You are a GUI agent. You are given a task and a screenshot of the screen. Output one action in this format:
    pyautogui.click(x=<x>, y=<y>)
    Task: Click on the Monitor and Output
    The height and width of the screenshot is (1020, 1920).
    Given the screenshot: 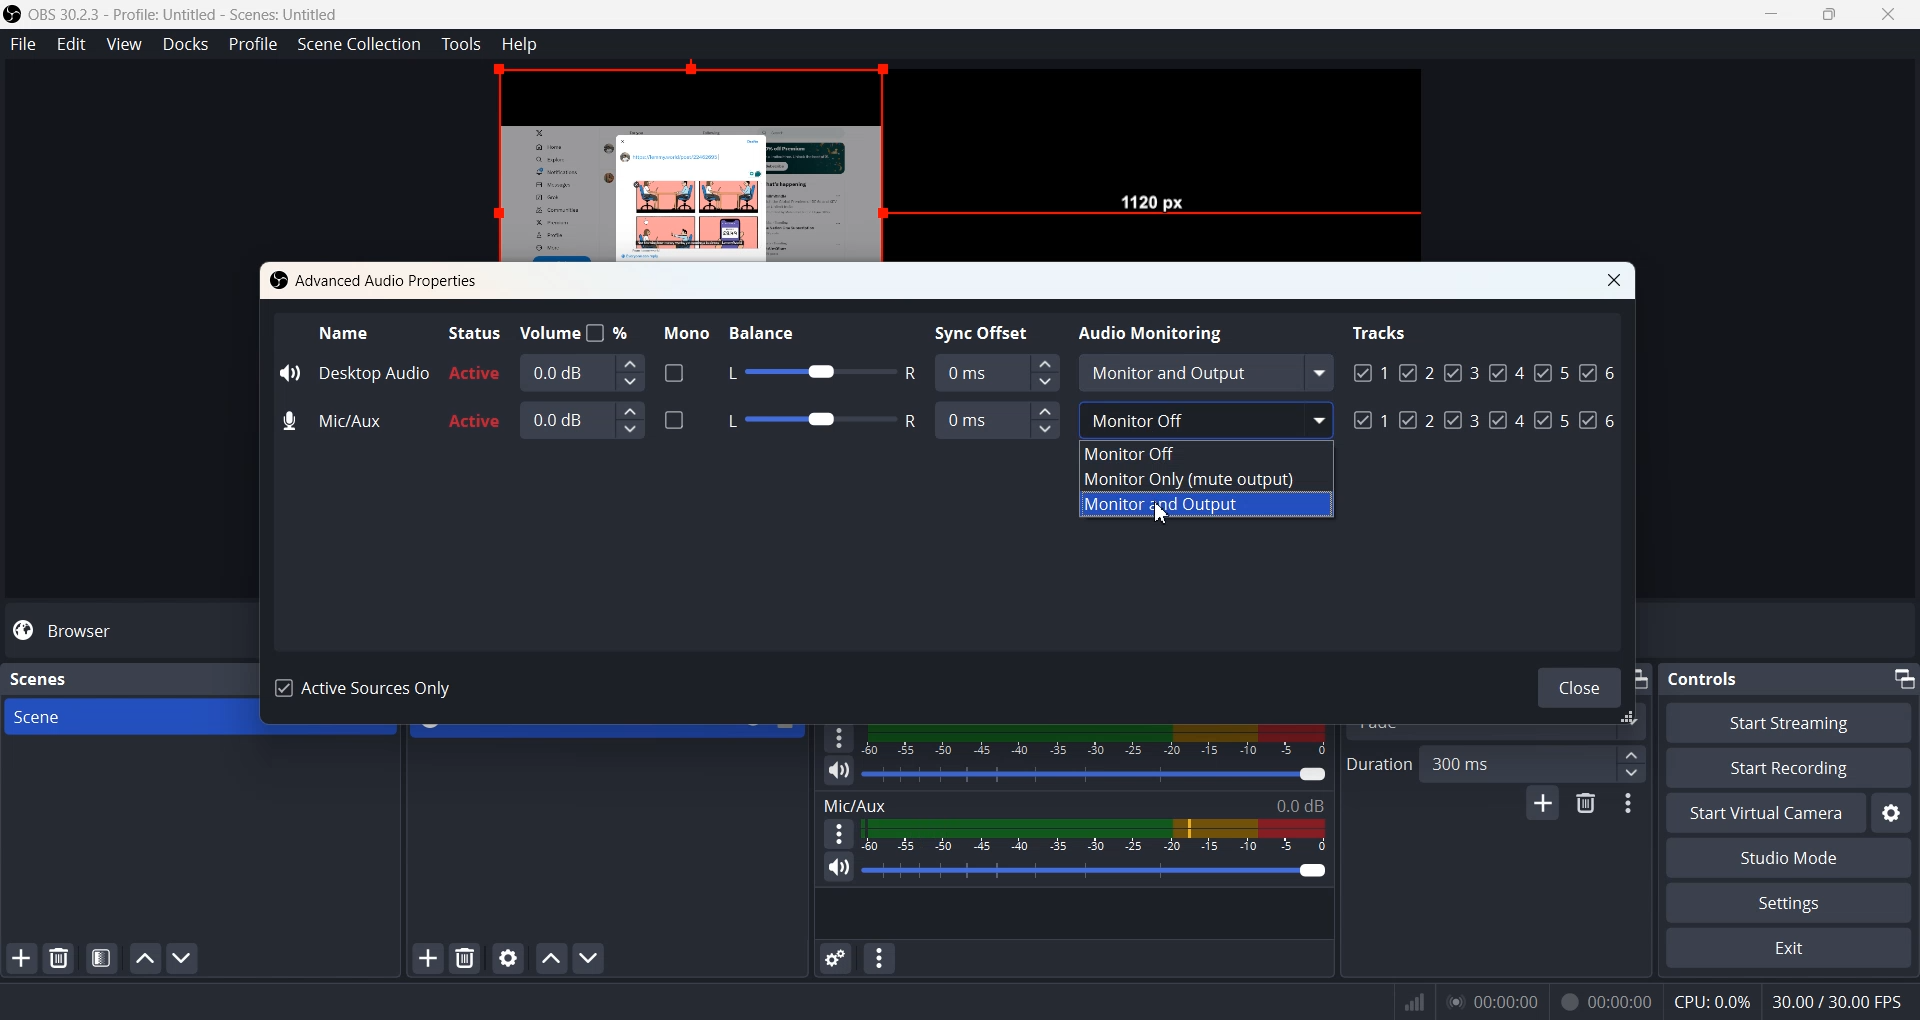 What is the action you would take?
    pyautogui.click(x=1204, y=373)
    